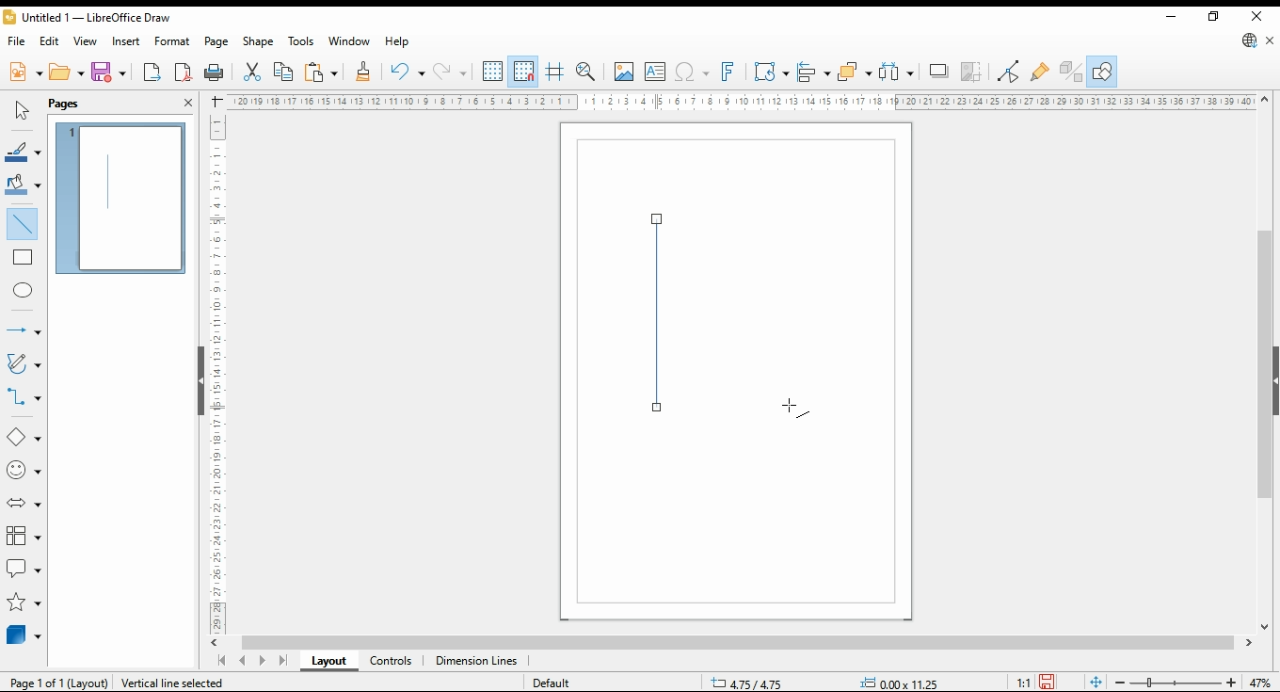 This screenshot has height=692, width=1280. I want to click on export, so click(152, 74).